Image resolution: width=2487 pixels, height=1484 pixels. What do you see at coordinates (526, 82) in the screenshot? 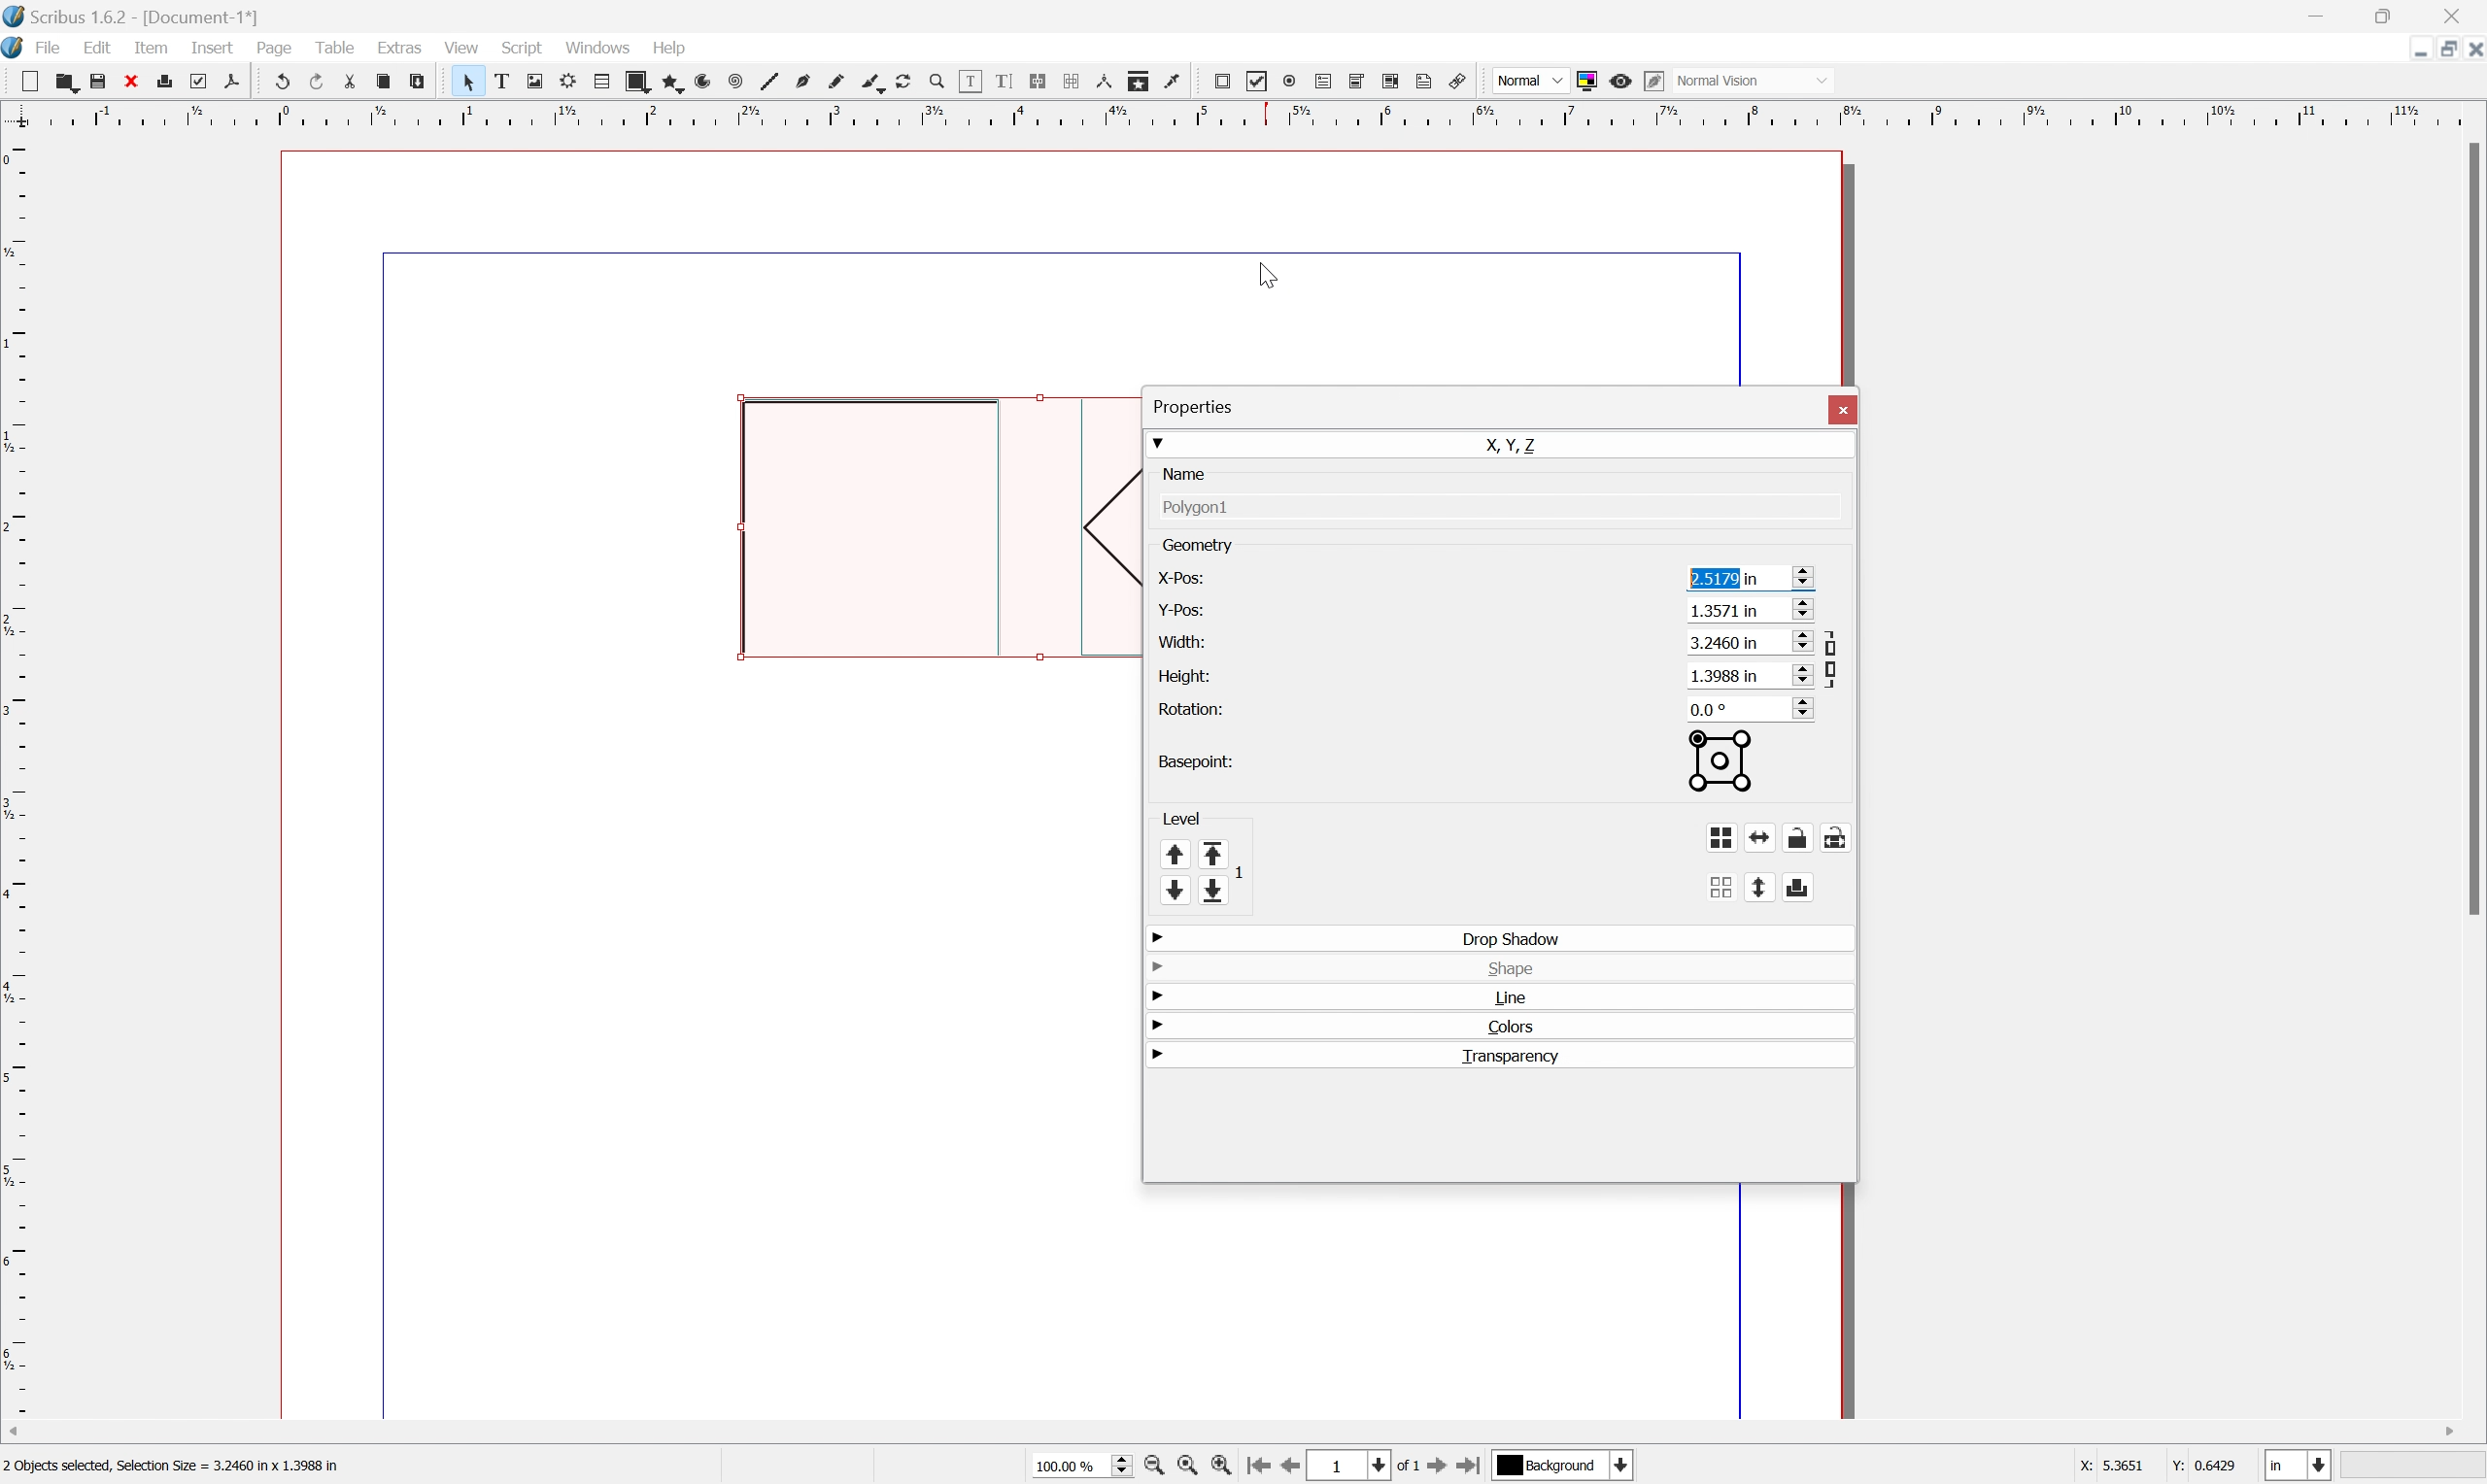
I see `image frame` at bounding box center [526, 82].